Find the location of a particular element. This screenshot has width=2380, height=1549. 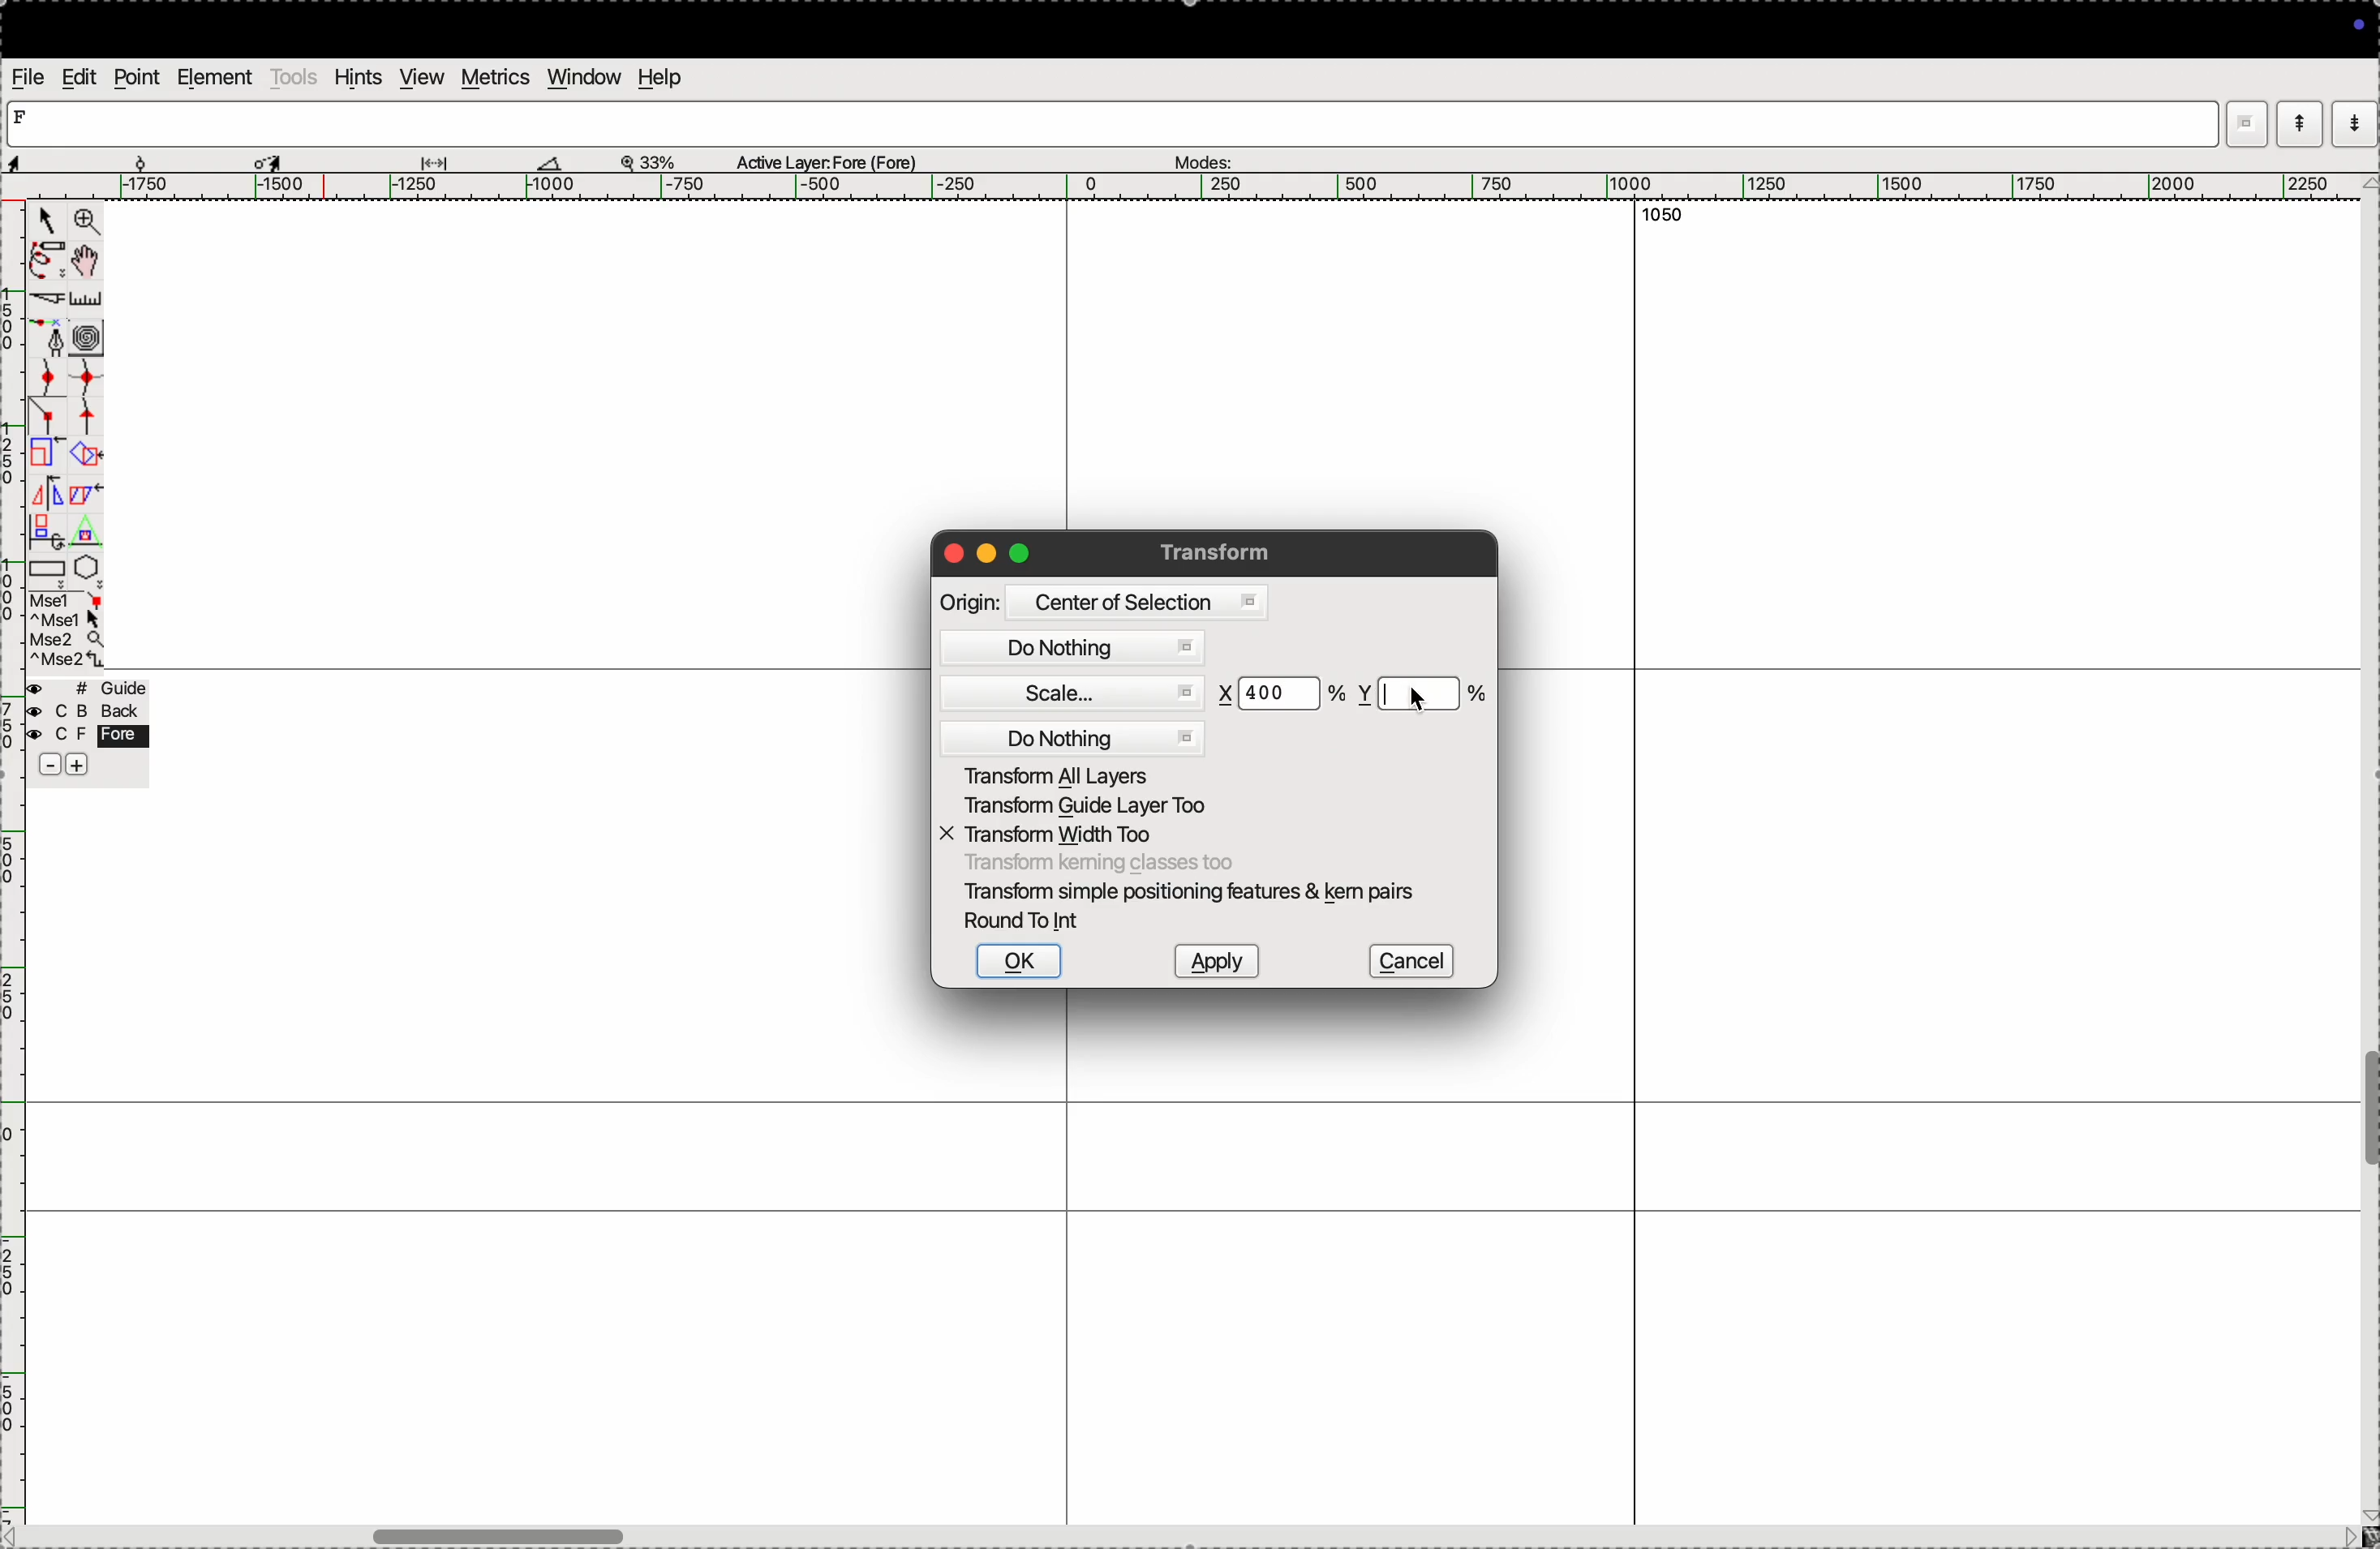

spline is located at coordinates (85, 399).